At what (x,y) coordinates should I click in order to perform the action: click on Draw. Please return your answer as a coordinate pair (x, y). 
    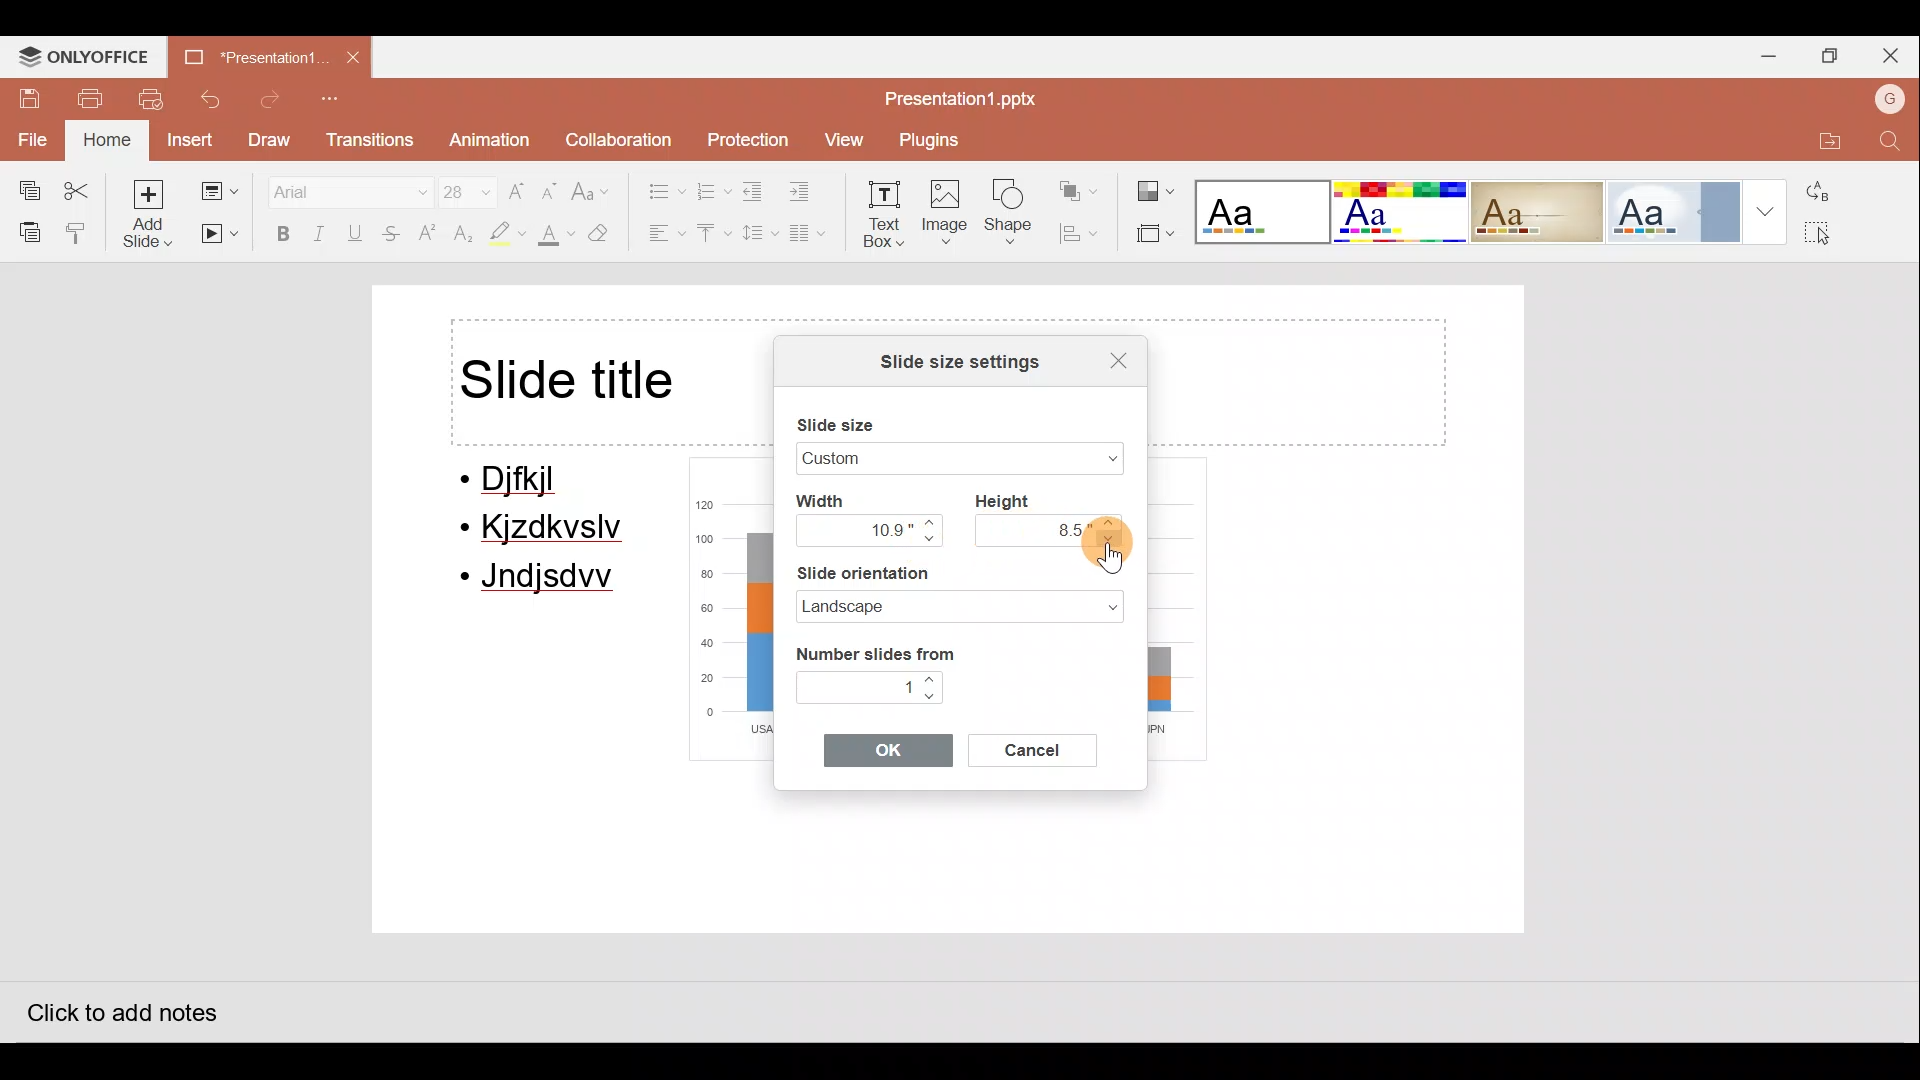
    Looking at the image, I should click on (272, 140).